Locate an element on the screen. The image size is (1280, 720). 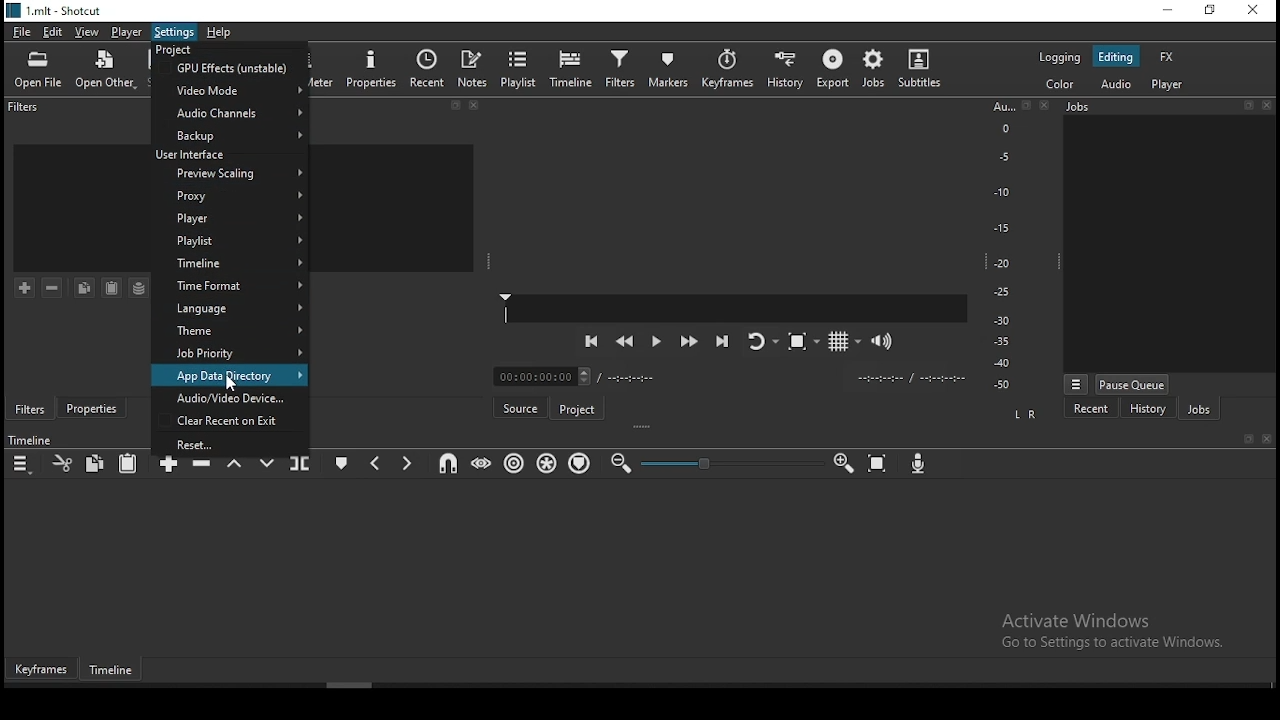
scrub while dragging is located at coordinates (479, 465).